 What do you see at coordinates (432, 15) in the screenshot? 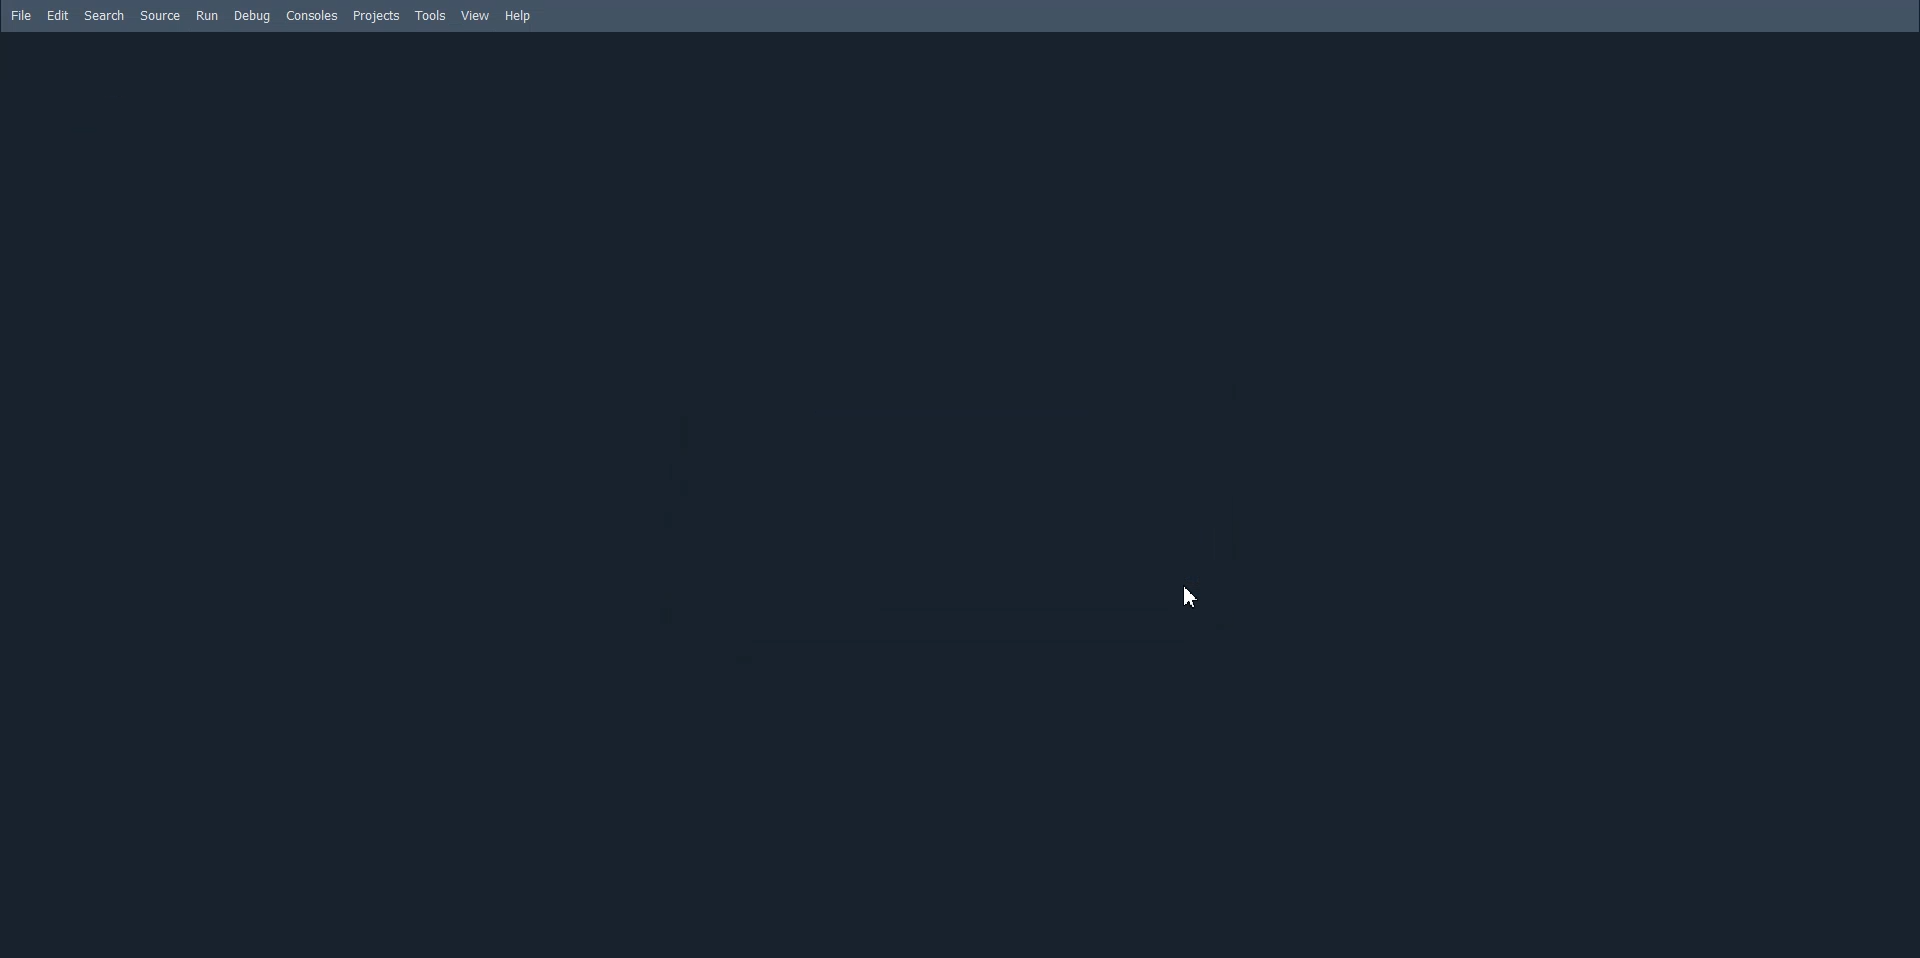
I see `Tools` at bounding box center [432, 15].